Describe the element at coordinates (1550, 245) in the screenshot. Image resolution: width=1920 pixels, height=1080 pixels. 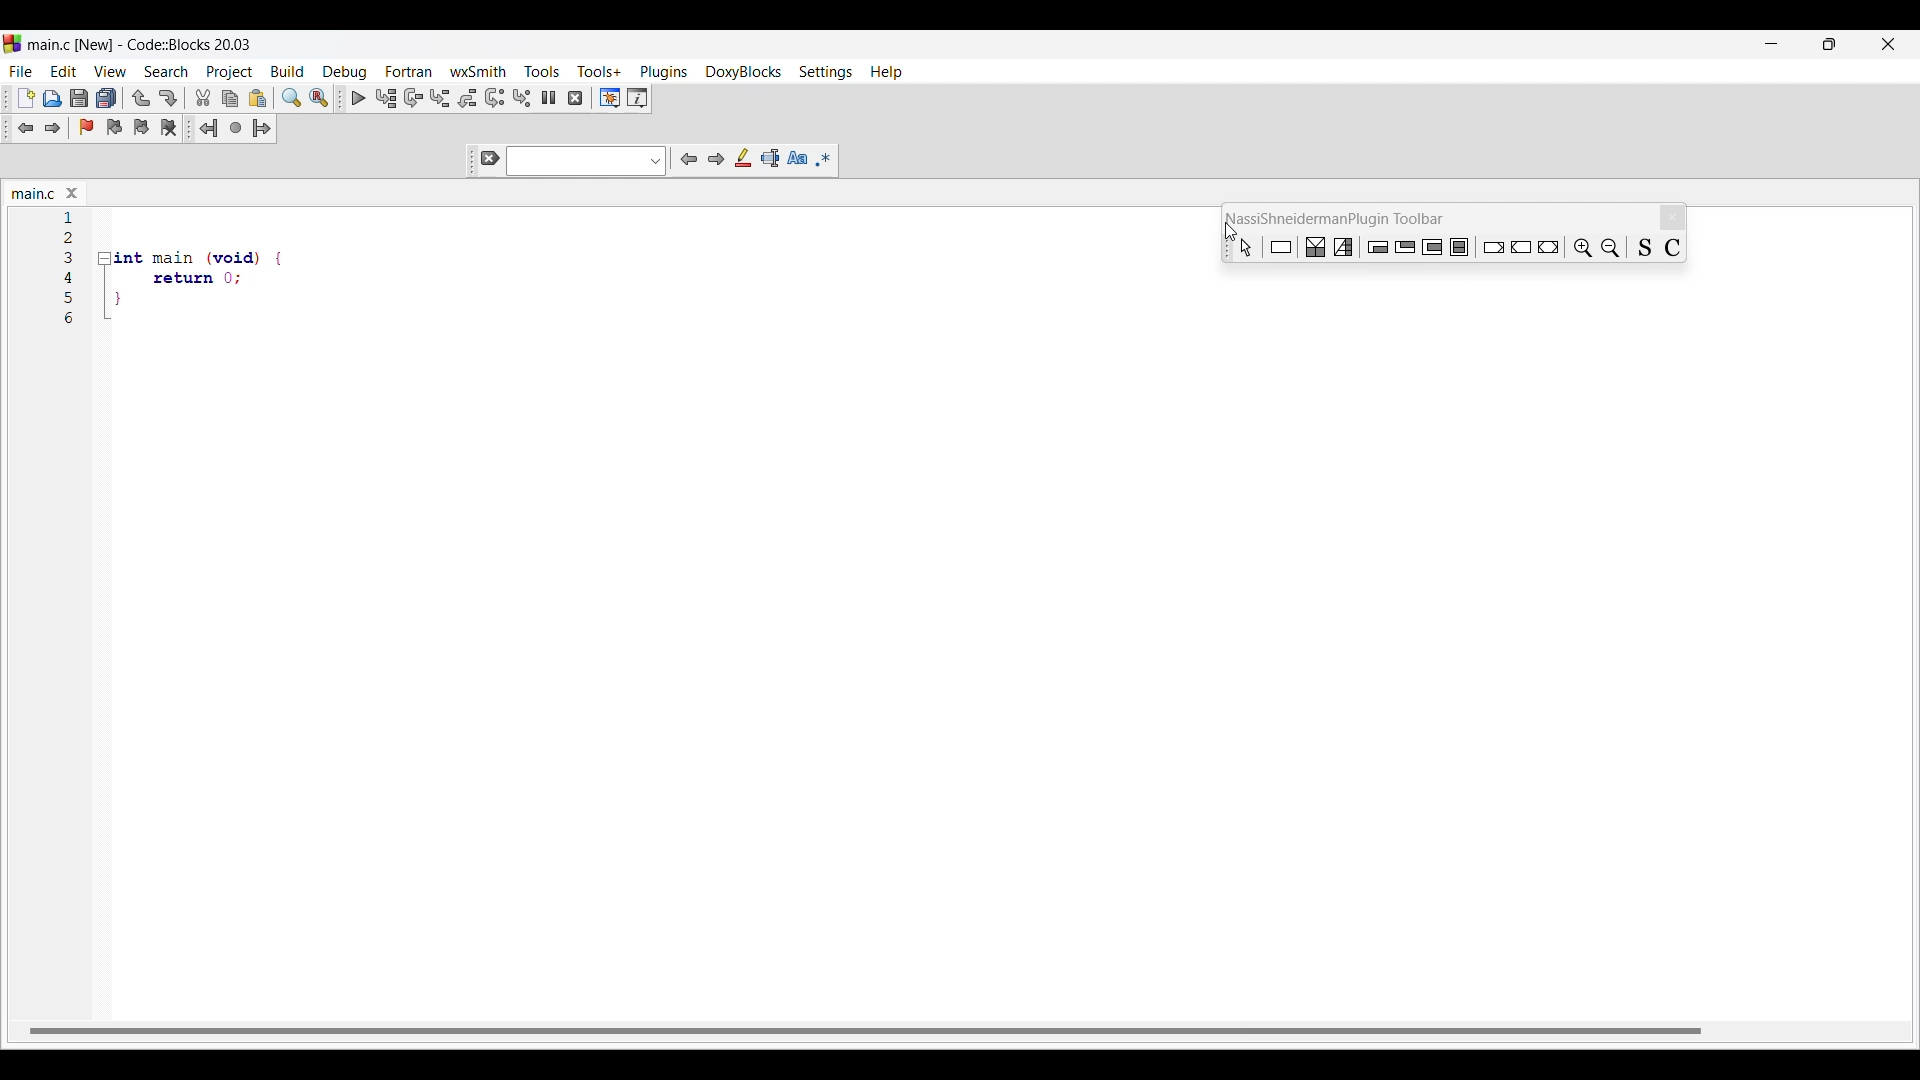
I see `` at that location.